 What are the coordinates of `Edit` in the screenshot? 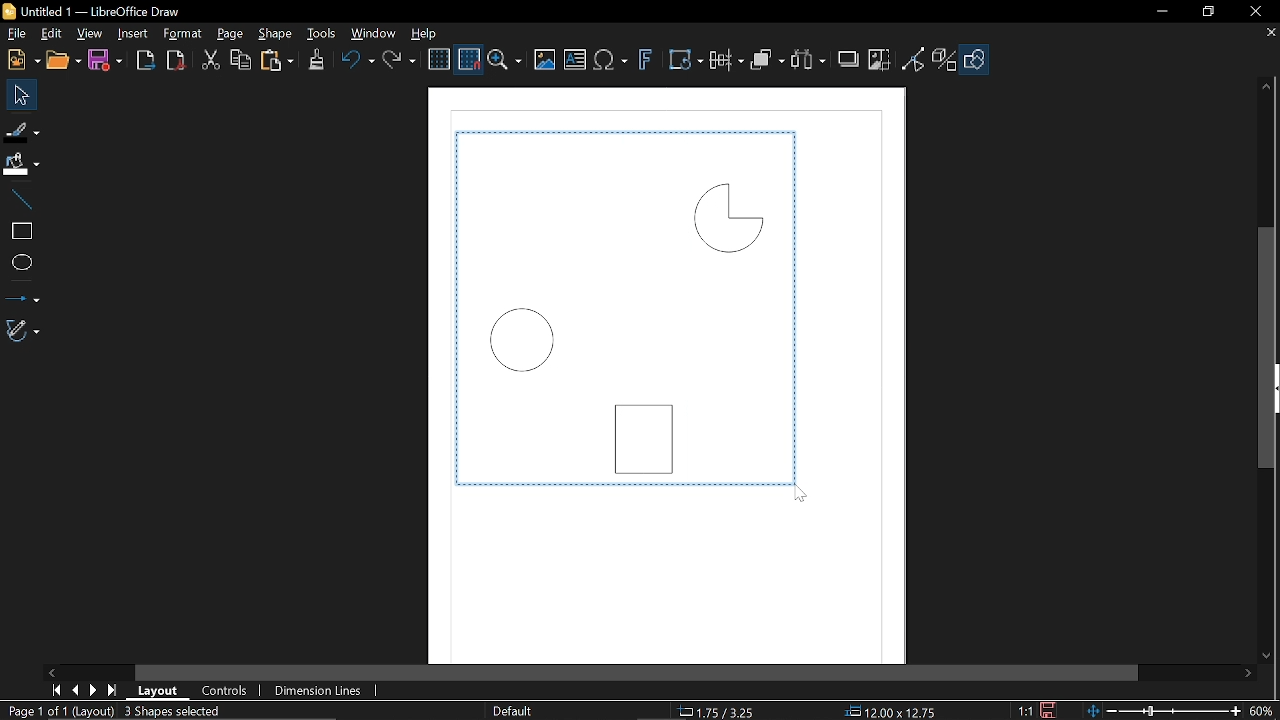 It's located at (52, 33).